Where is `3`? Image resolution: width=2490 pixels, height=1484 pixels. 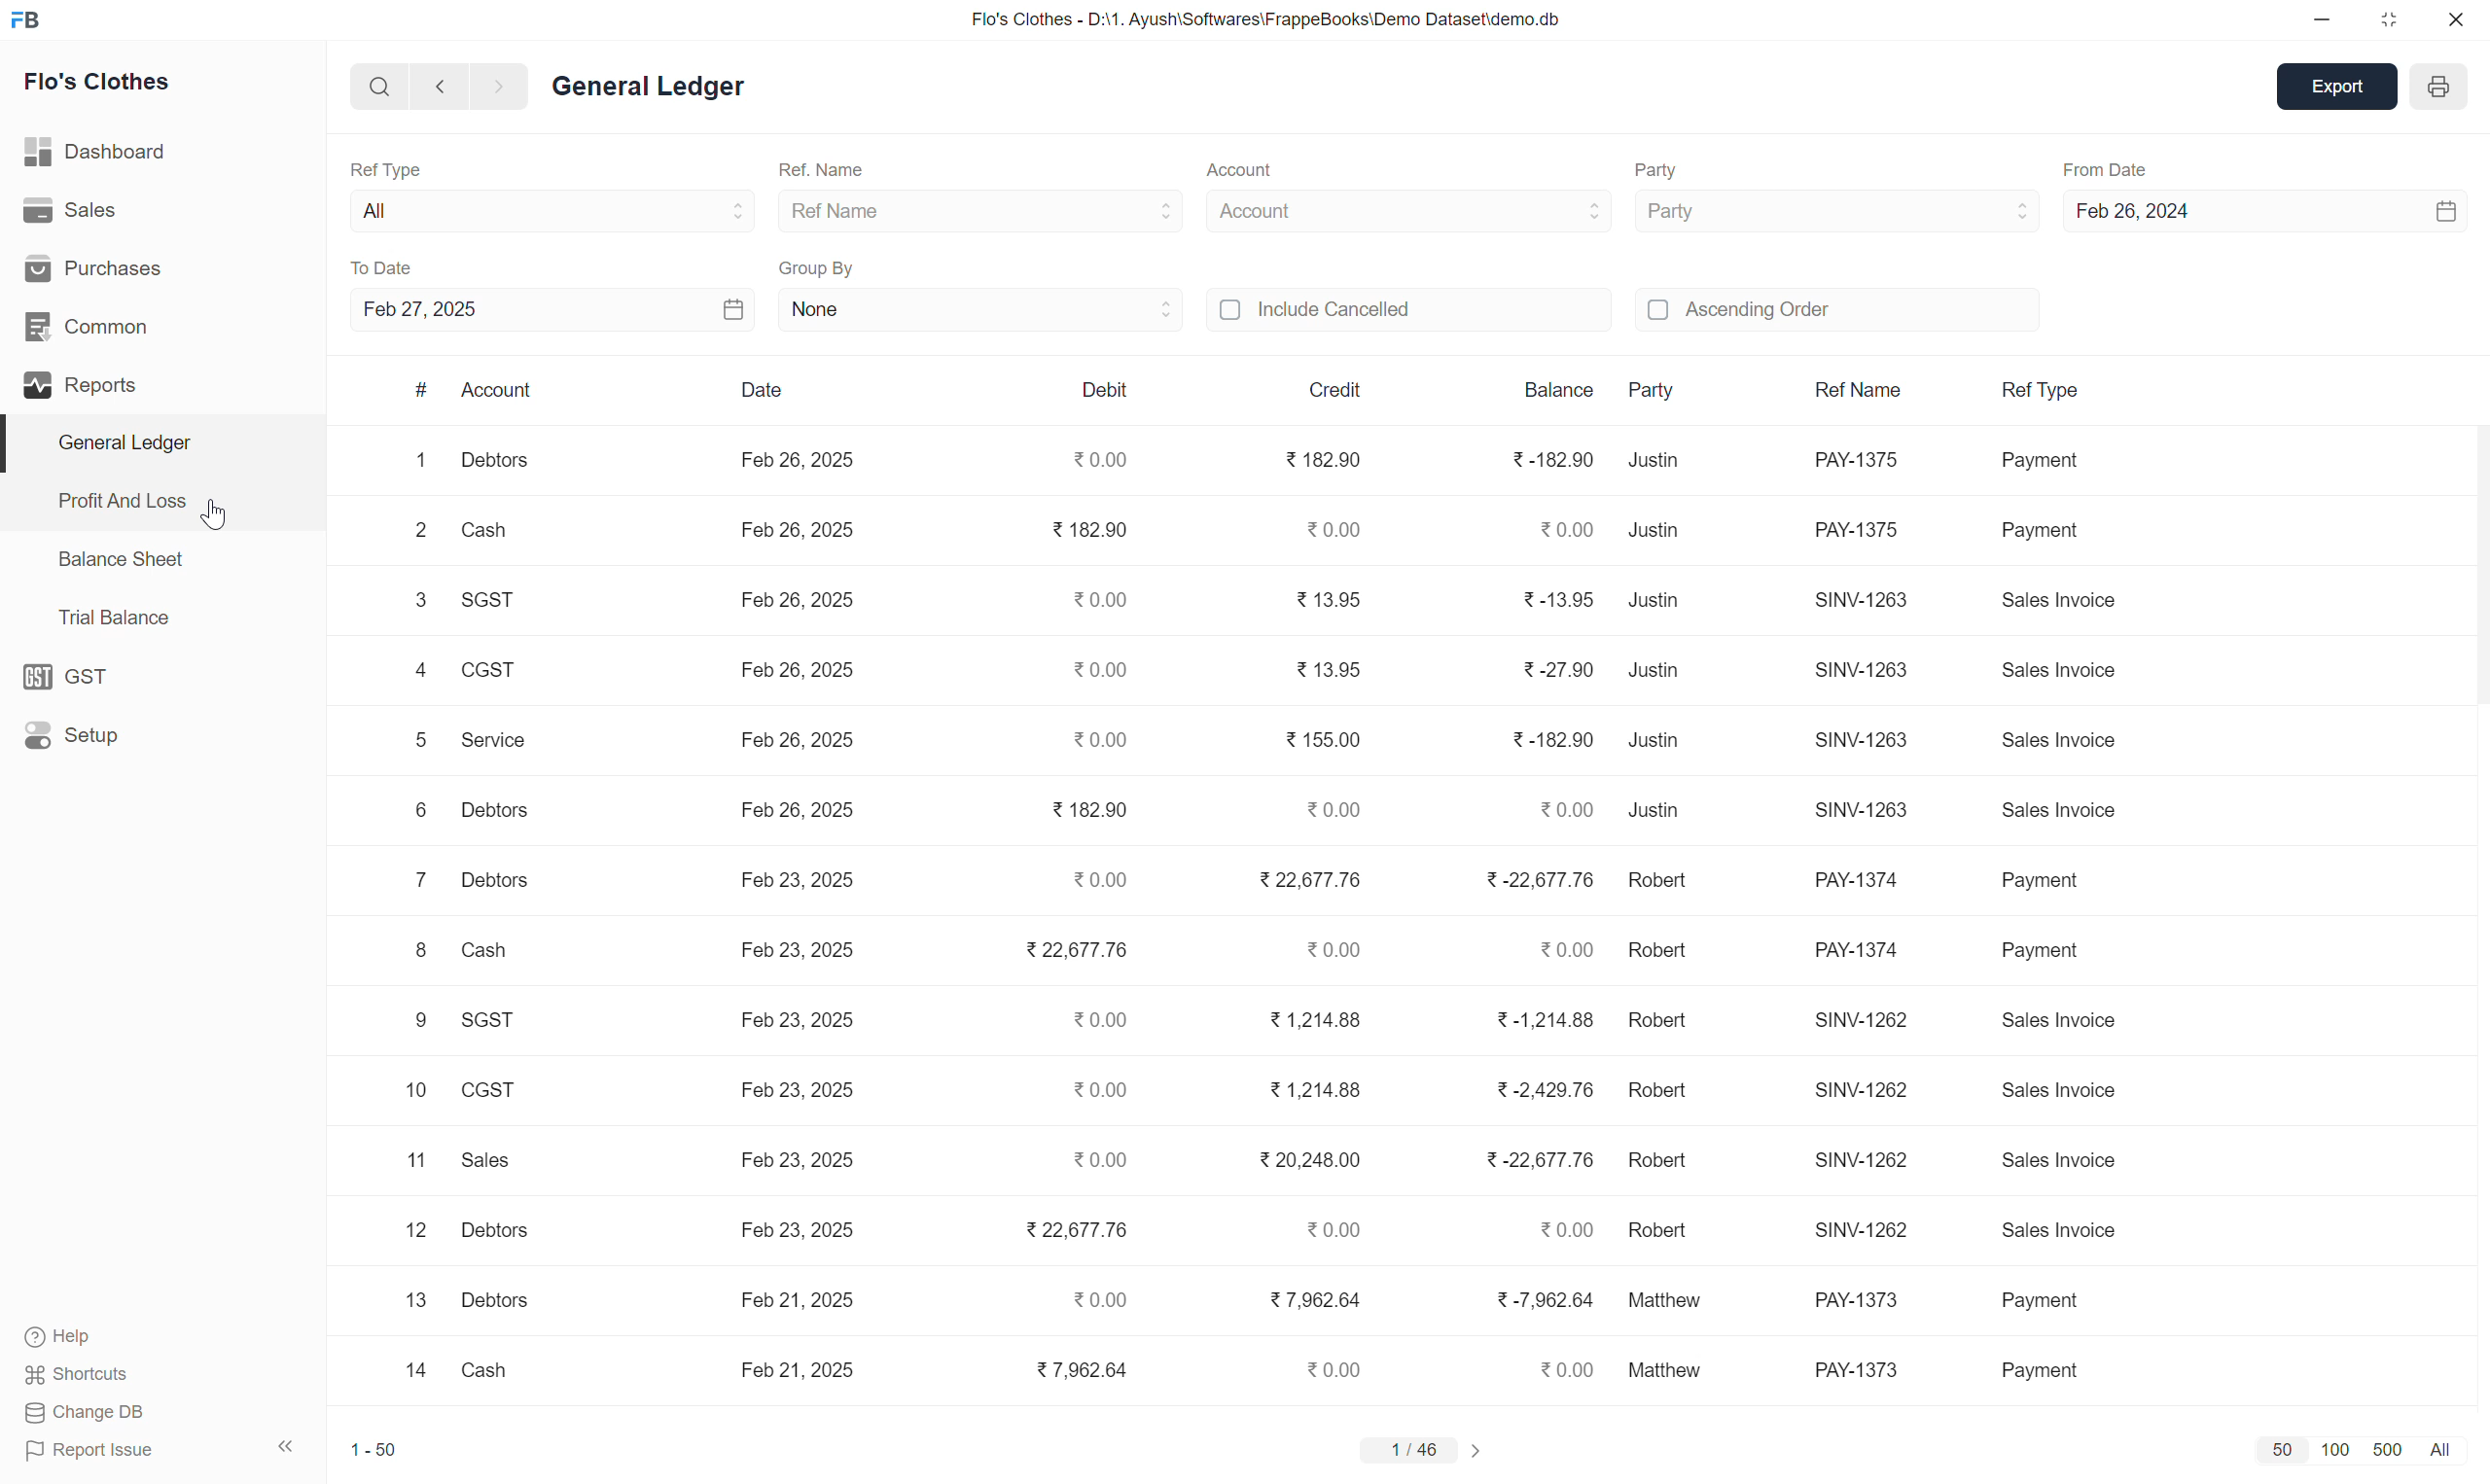
3 is located at coordinates (417, 599).